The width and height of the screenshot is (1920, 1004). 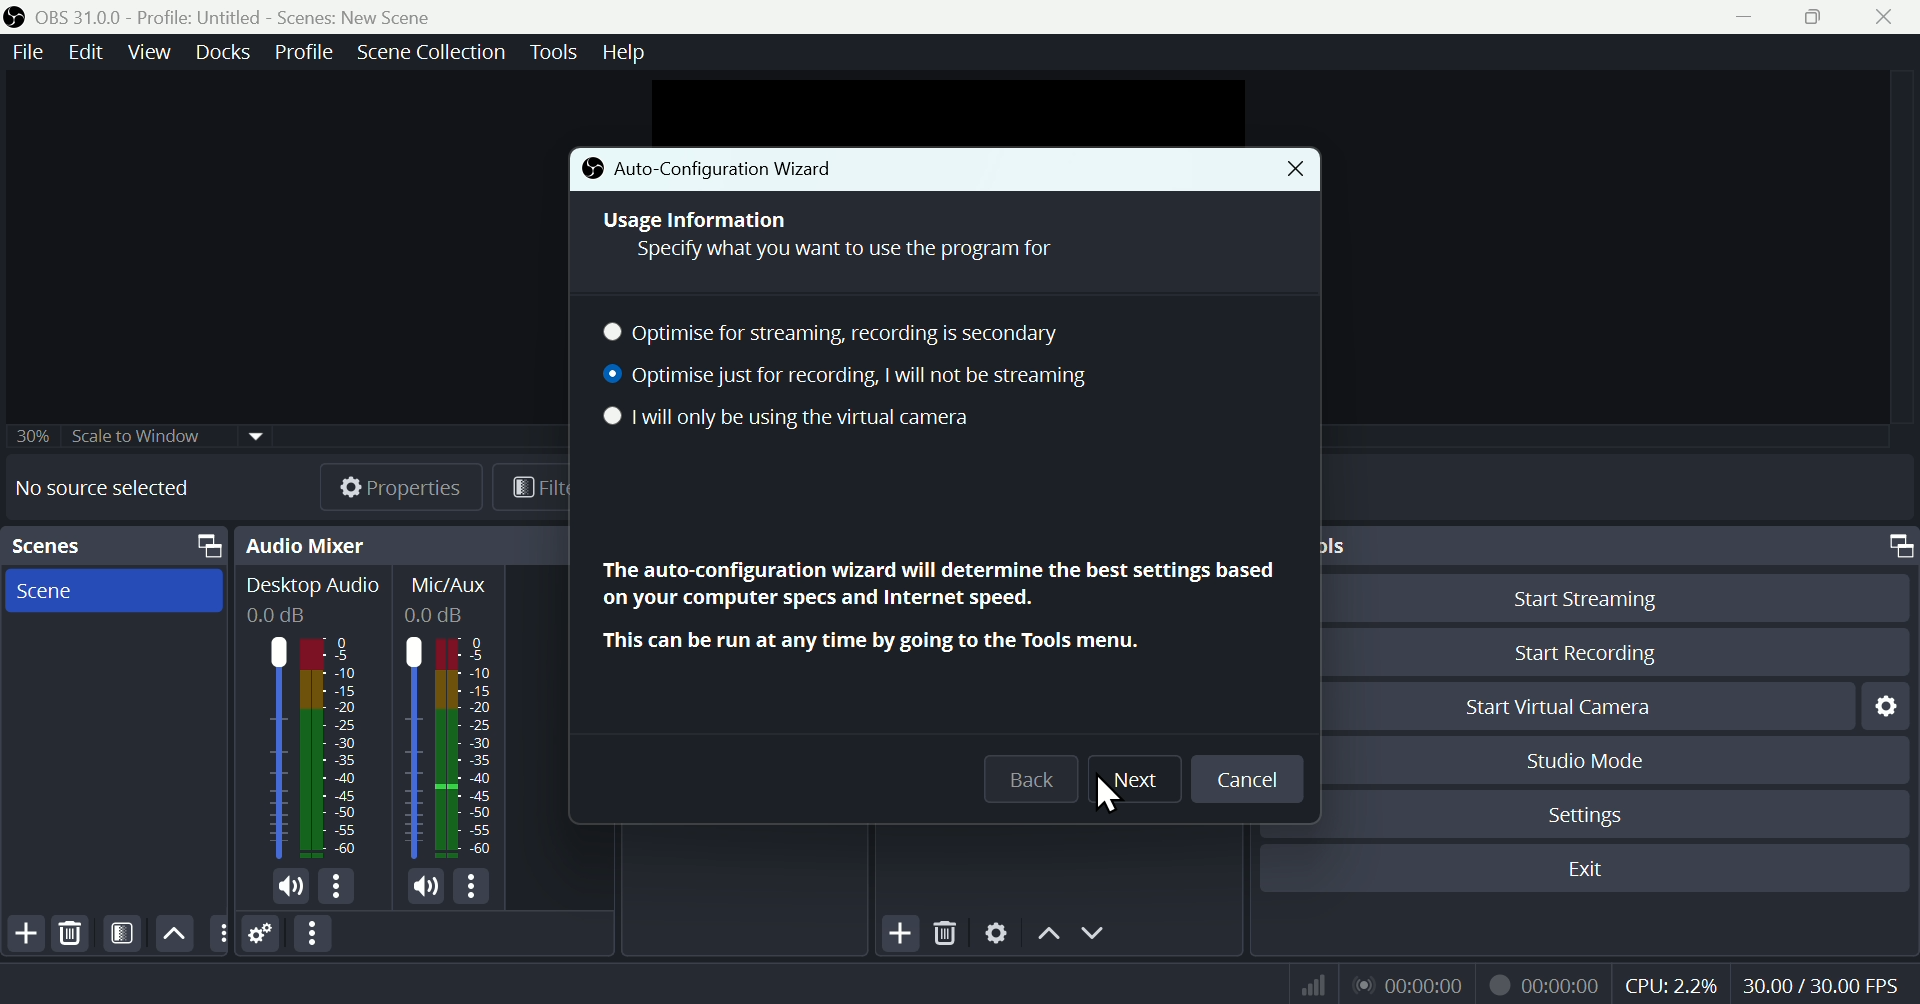 I want to click on Settings, so click(x=1613, y=812).